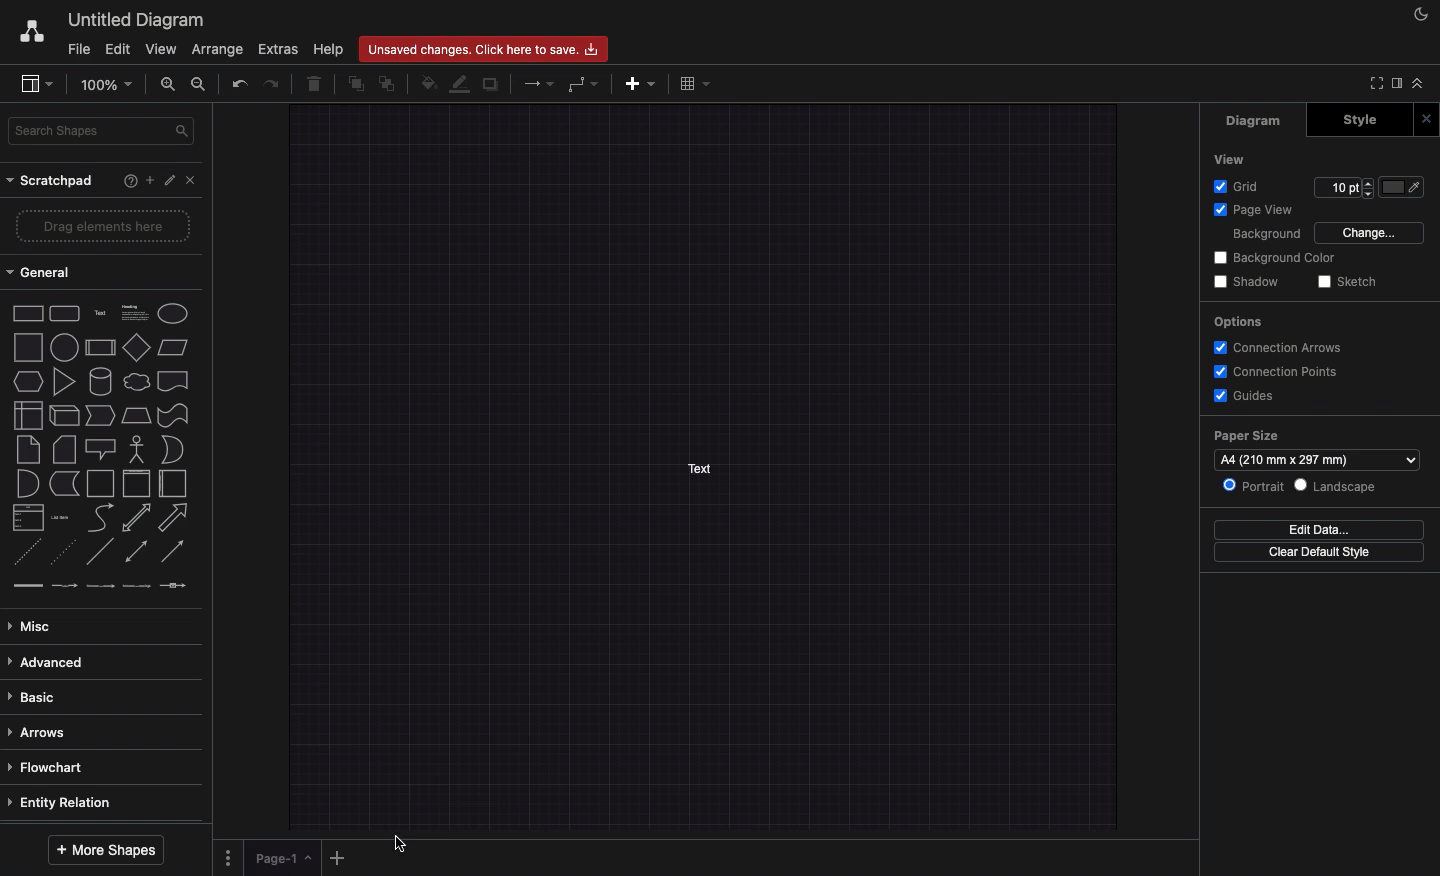 This screenshot has height=876, width=1440. Describe the element at coordinates (1235, 187) in the screenshot. I see `Grid` at that location.